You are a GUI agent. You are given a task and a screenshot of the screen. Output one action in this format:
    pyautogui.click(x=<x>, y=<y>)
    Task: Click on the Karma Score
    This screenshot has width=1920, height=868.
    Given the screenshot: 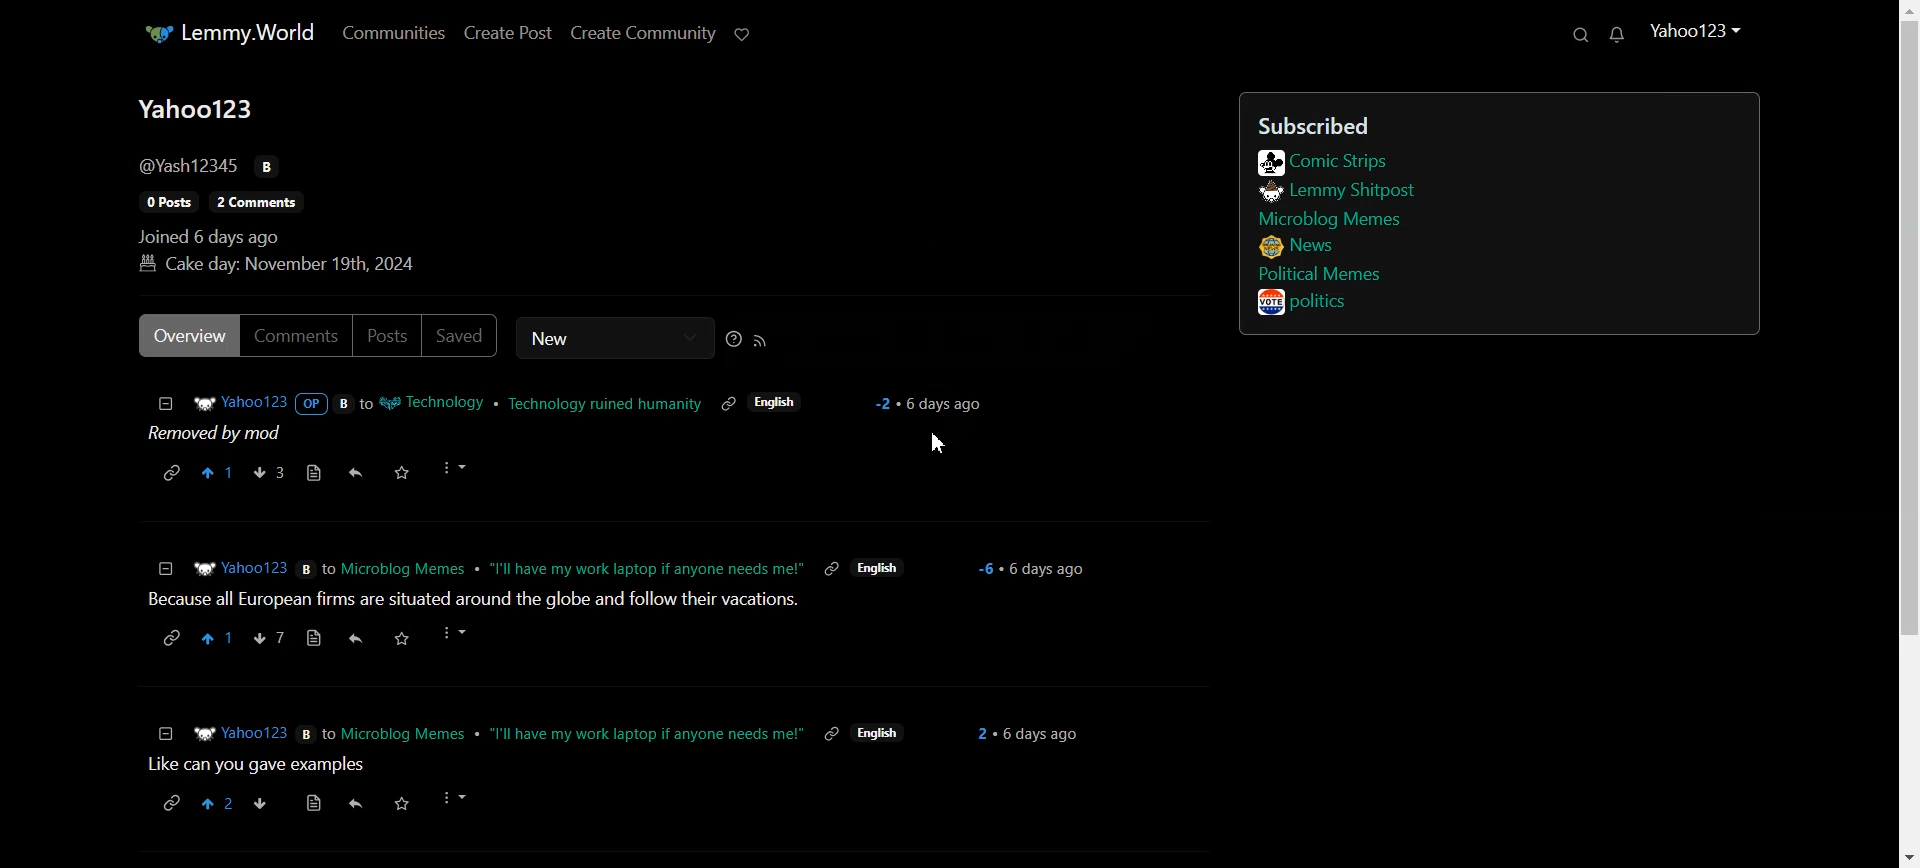 What is the action you would take?
    pyautogui.click(x=928, y=404)
    